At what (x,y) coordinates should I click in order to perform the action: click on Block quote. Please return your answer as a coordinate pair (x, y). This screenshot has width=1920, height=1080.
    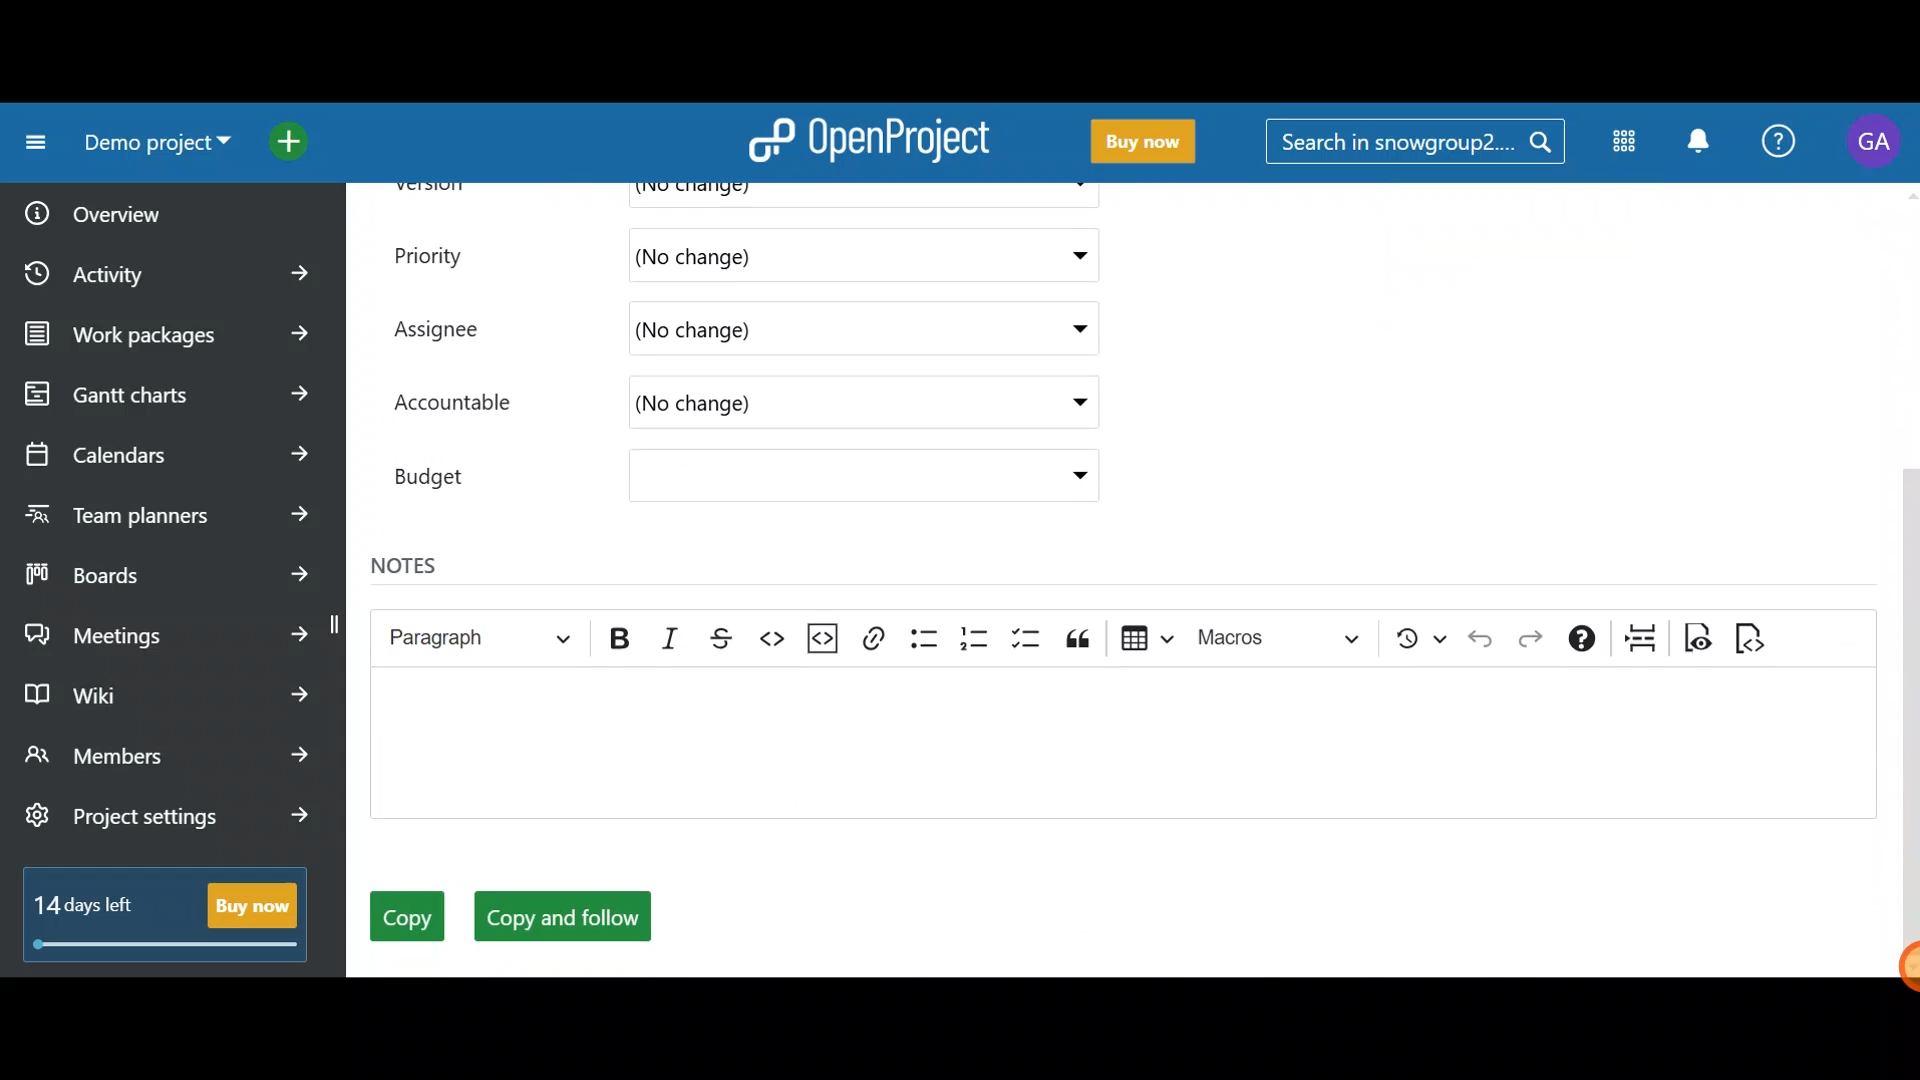
    Looking at the image, I should click on (1076, 640).